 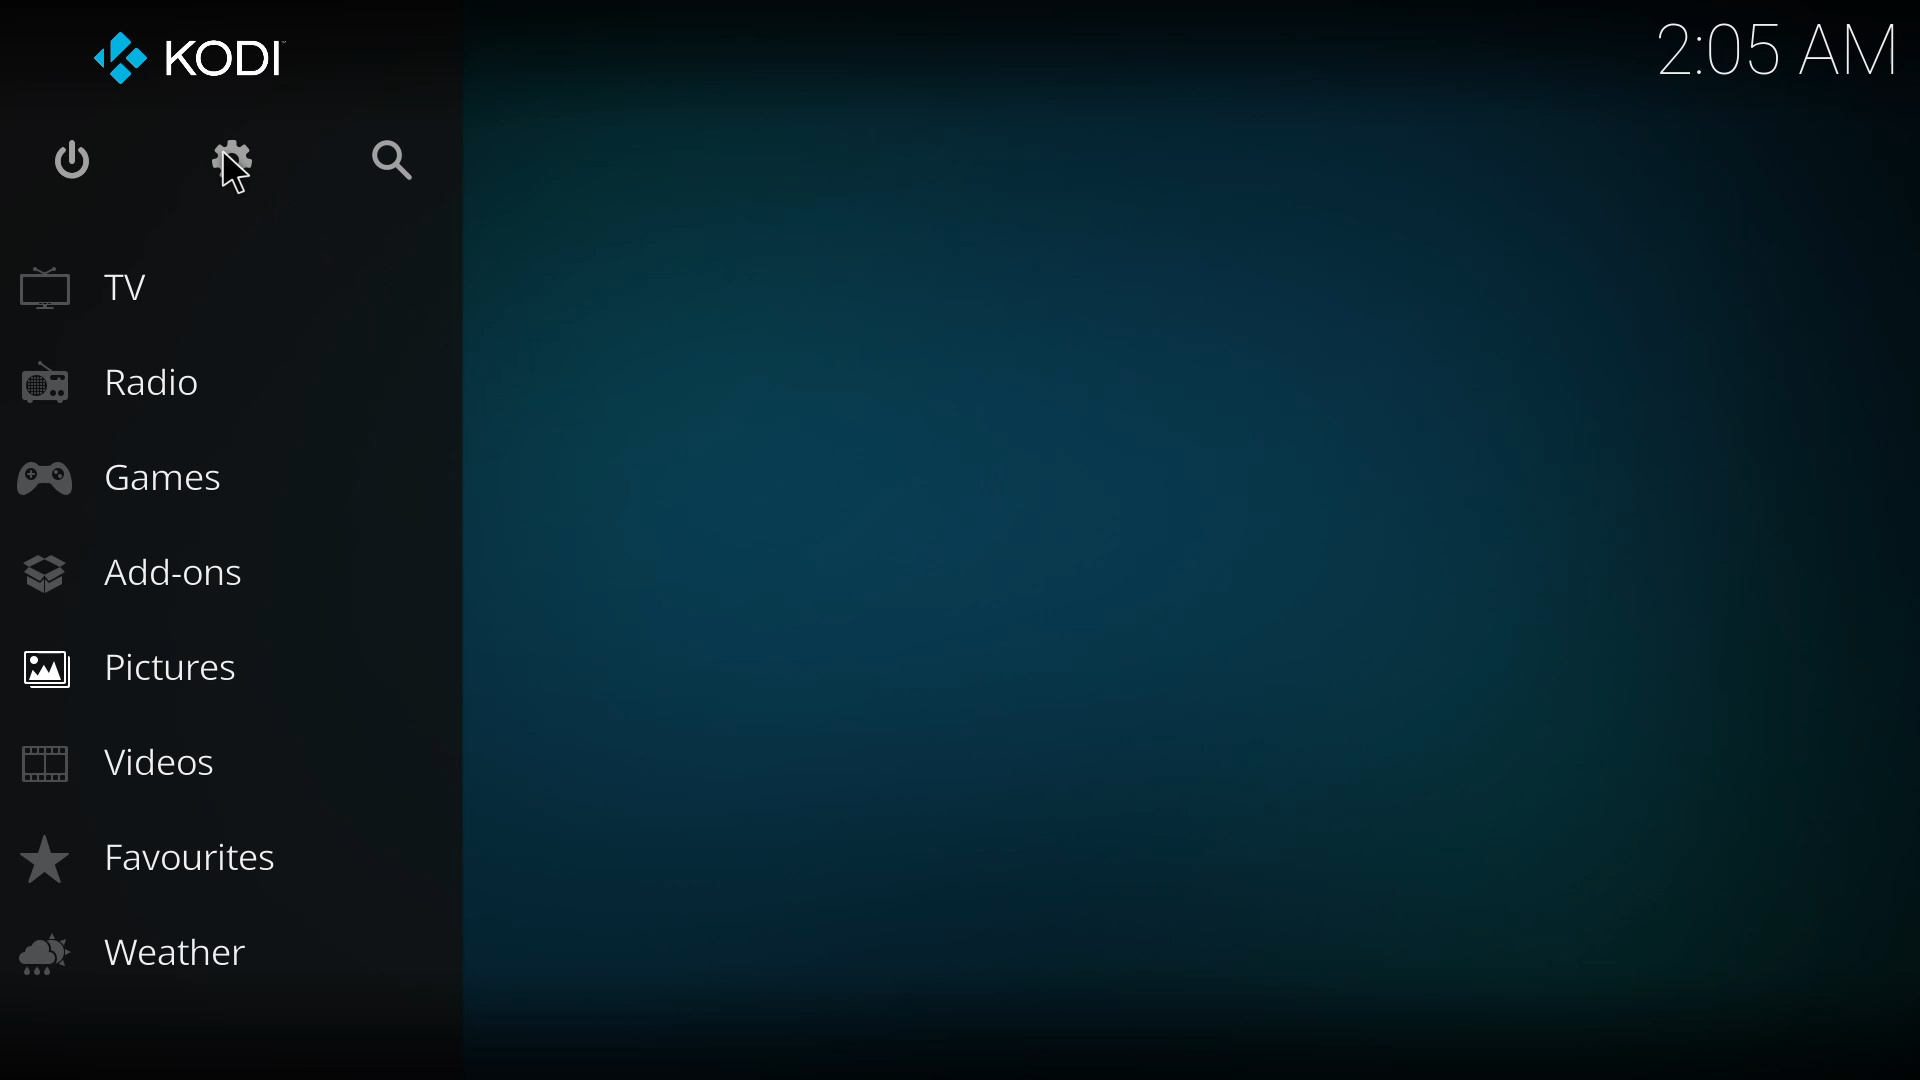 What do you see at coordinates (142, 665) in the screenshot?
I see `pictures` at bounding box center [142, 665].